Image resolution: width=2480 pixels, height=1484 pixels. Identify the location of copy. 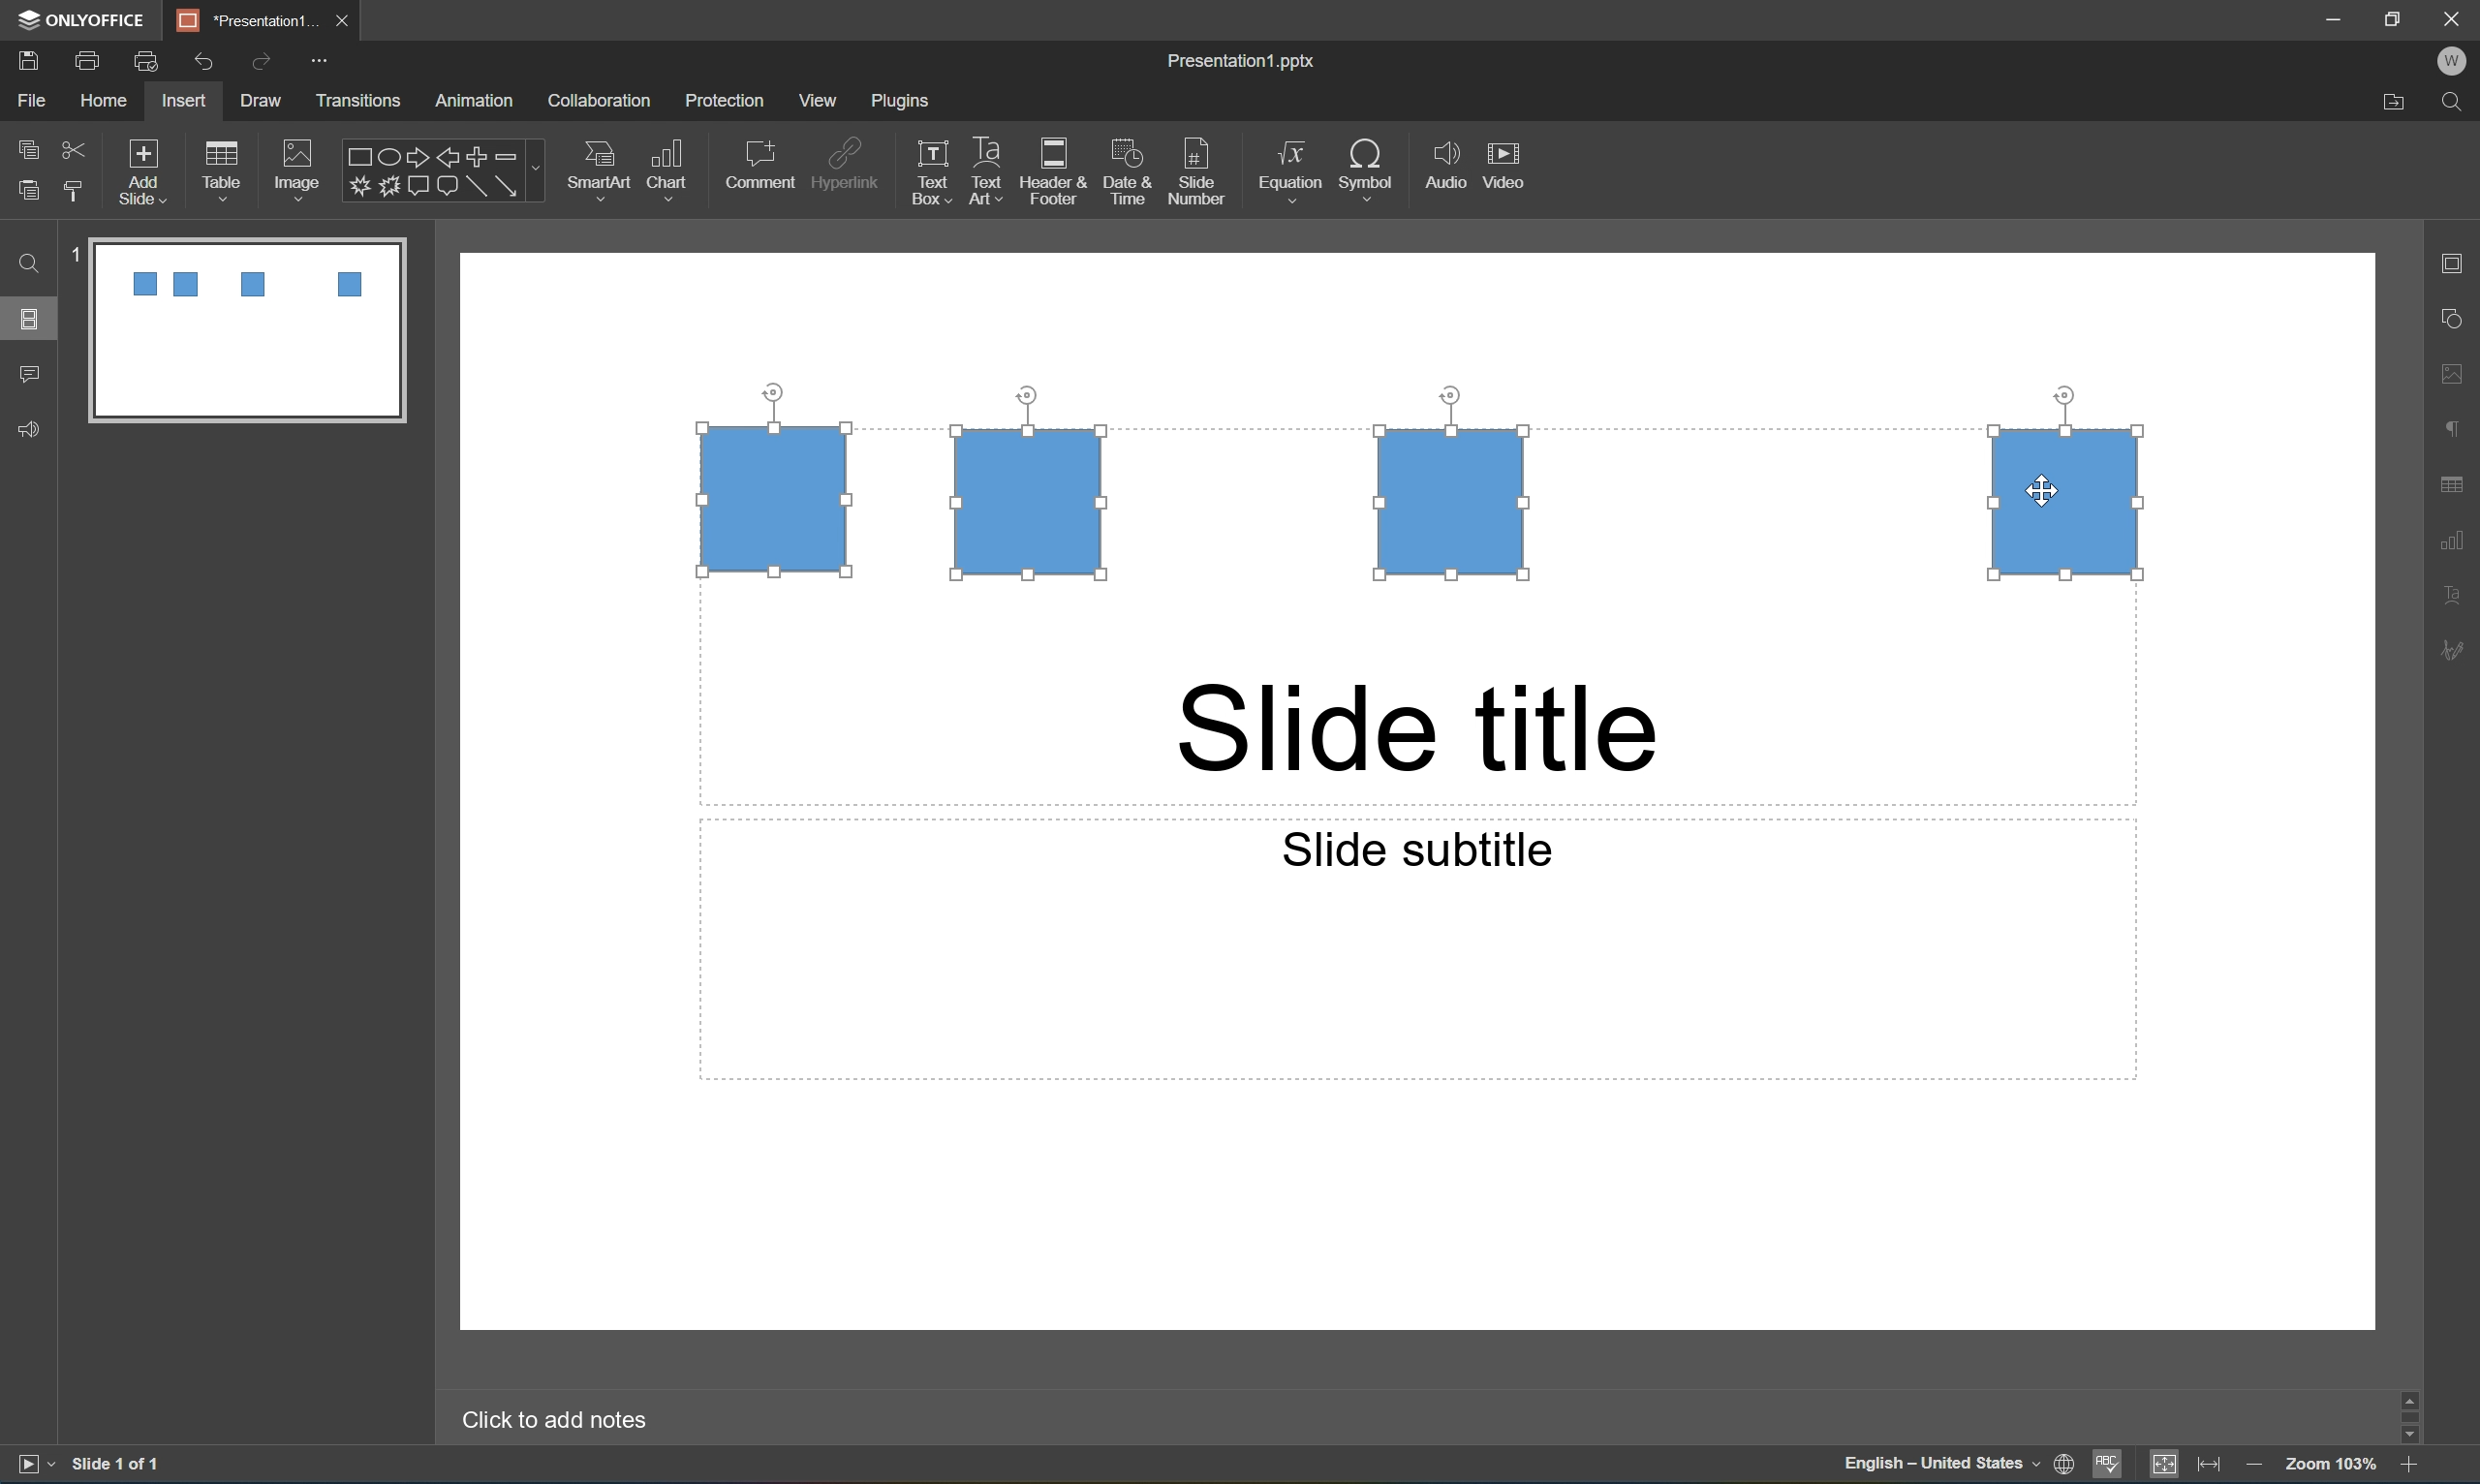
(27, 147).